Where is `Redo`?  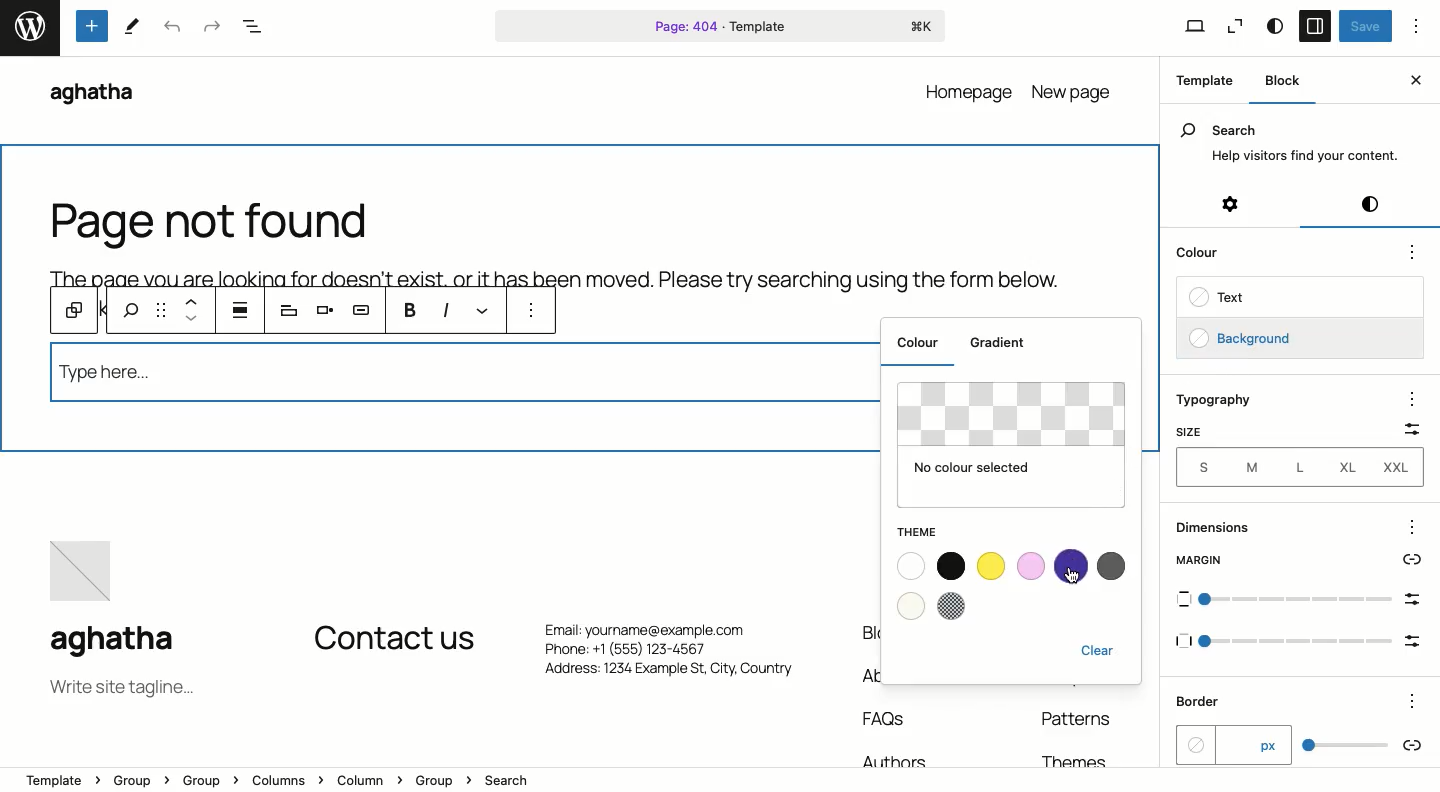
Redo is located at coordinates (209, 27).